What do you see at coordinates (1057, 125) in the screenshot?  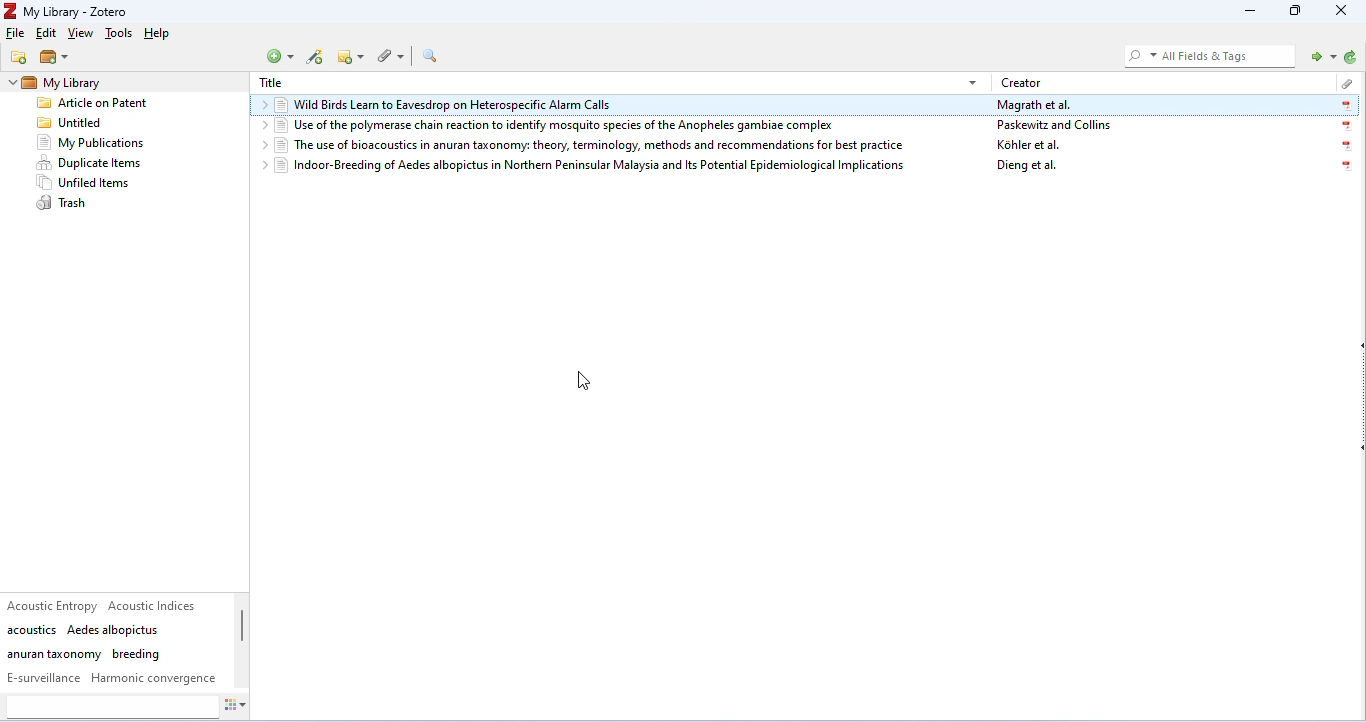 I see `paskewitz and collins` at bounding box center [1057, 125].